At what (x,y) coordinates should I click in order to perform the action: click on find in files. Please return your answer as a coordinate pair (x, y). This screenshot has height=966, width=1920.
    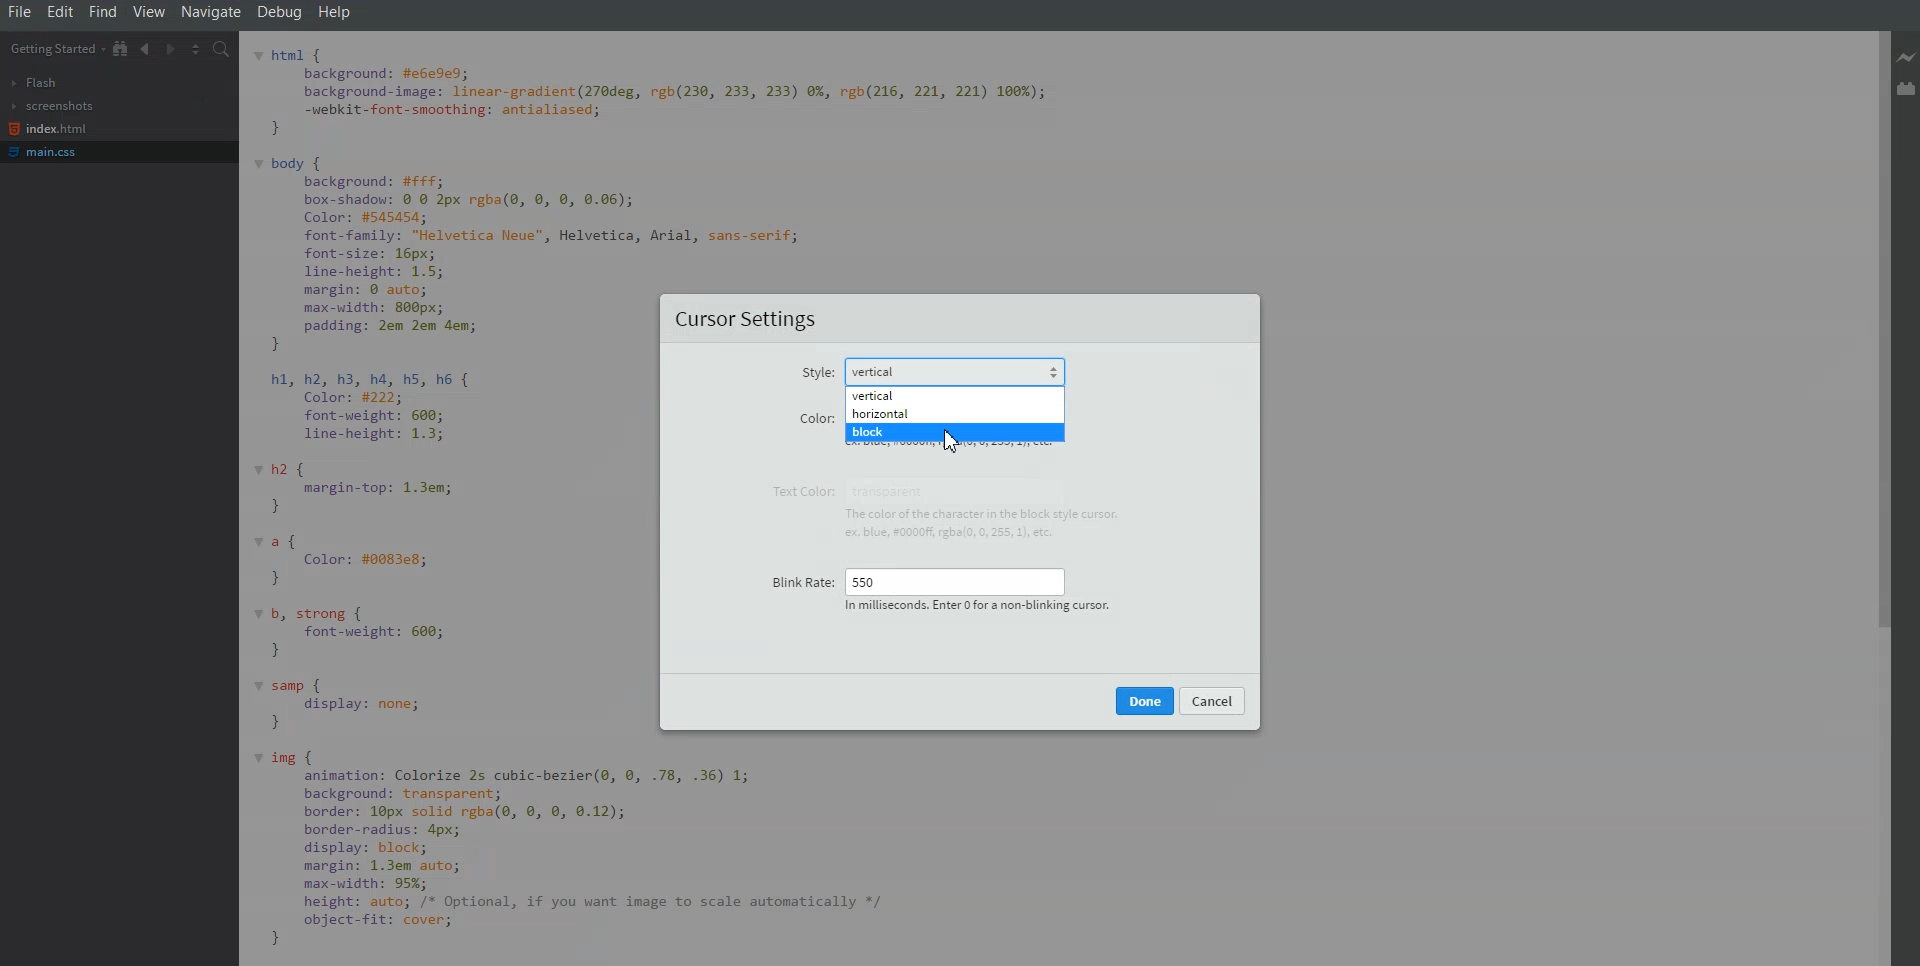
    Looking at the image, I should click on (223, 49).